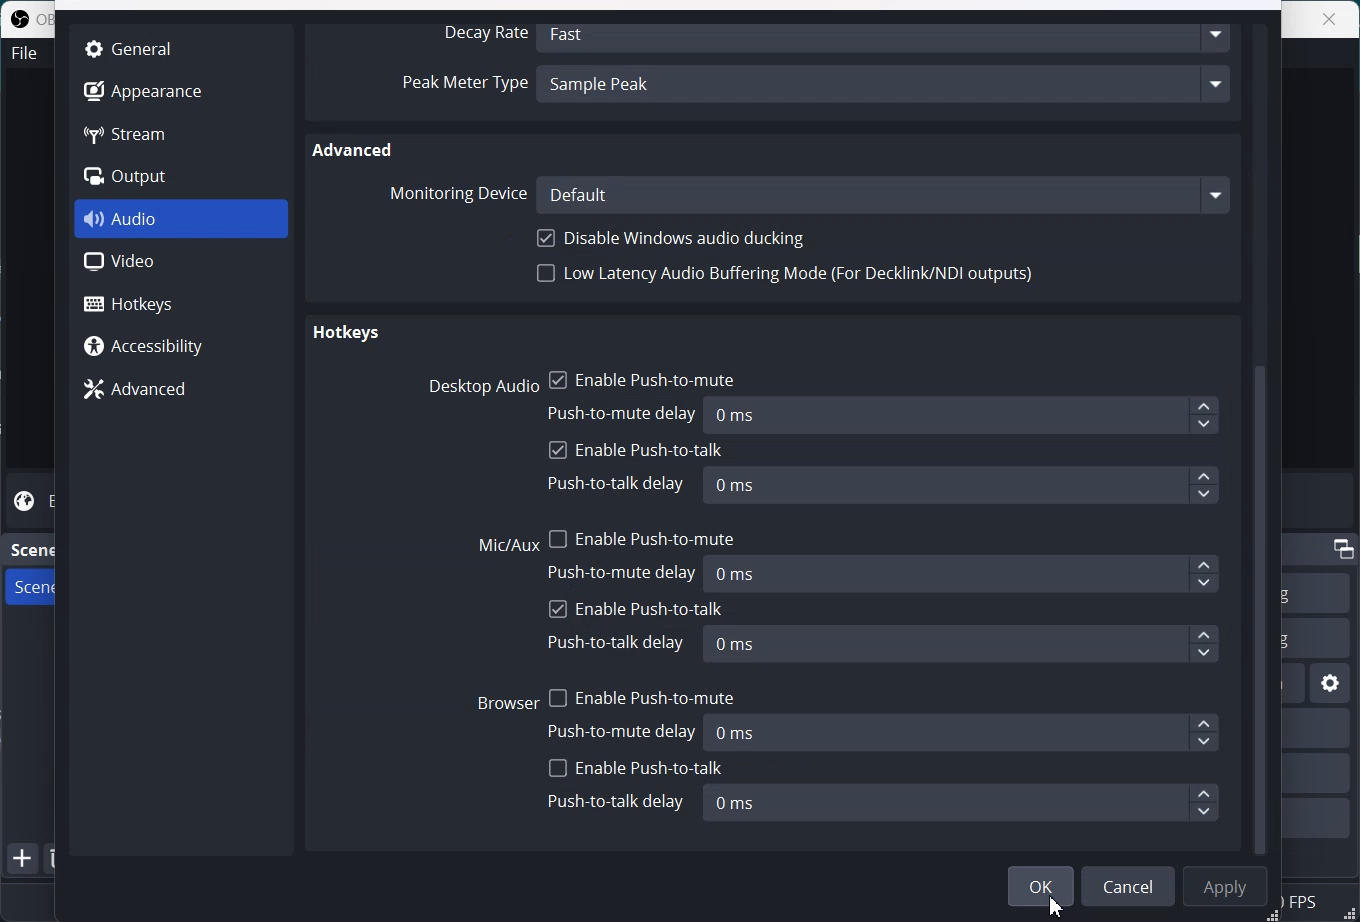 This screenshot has width=1360, height=922. Describe the element at coordinates (508, 701) in the screenshot. I see `Browser` at that location.